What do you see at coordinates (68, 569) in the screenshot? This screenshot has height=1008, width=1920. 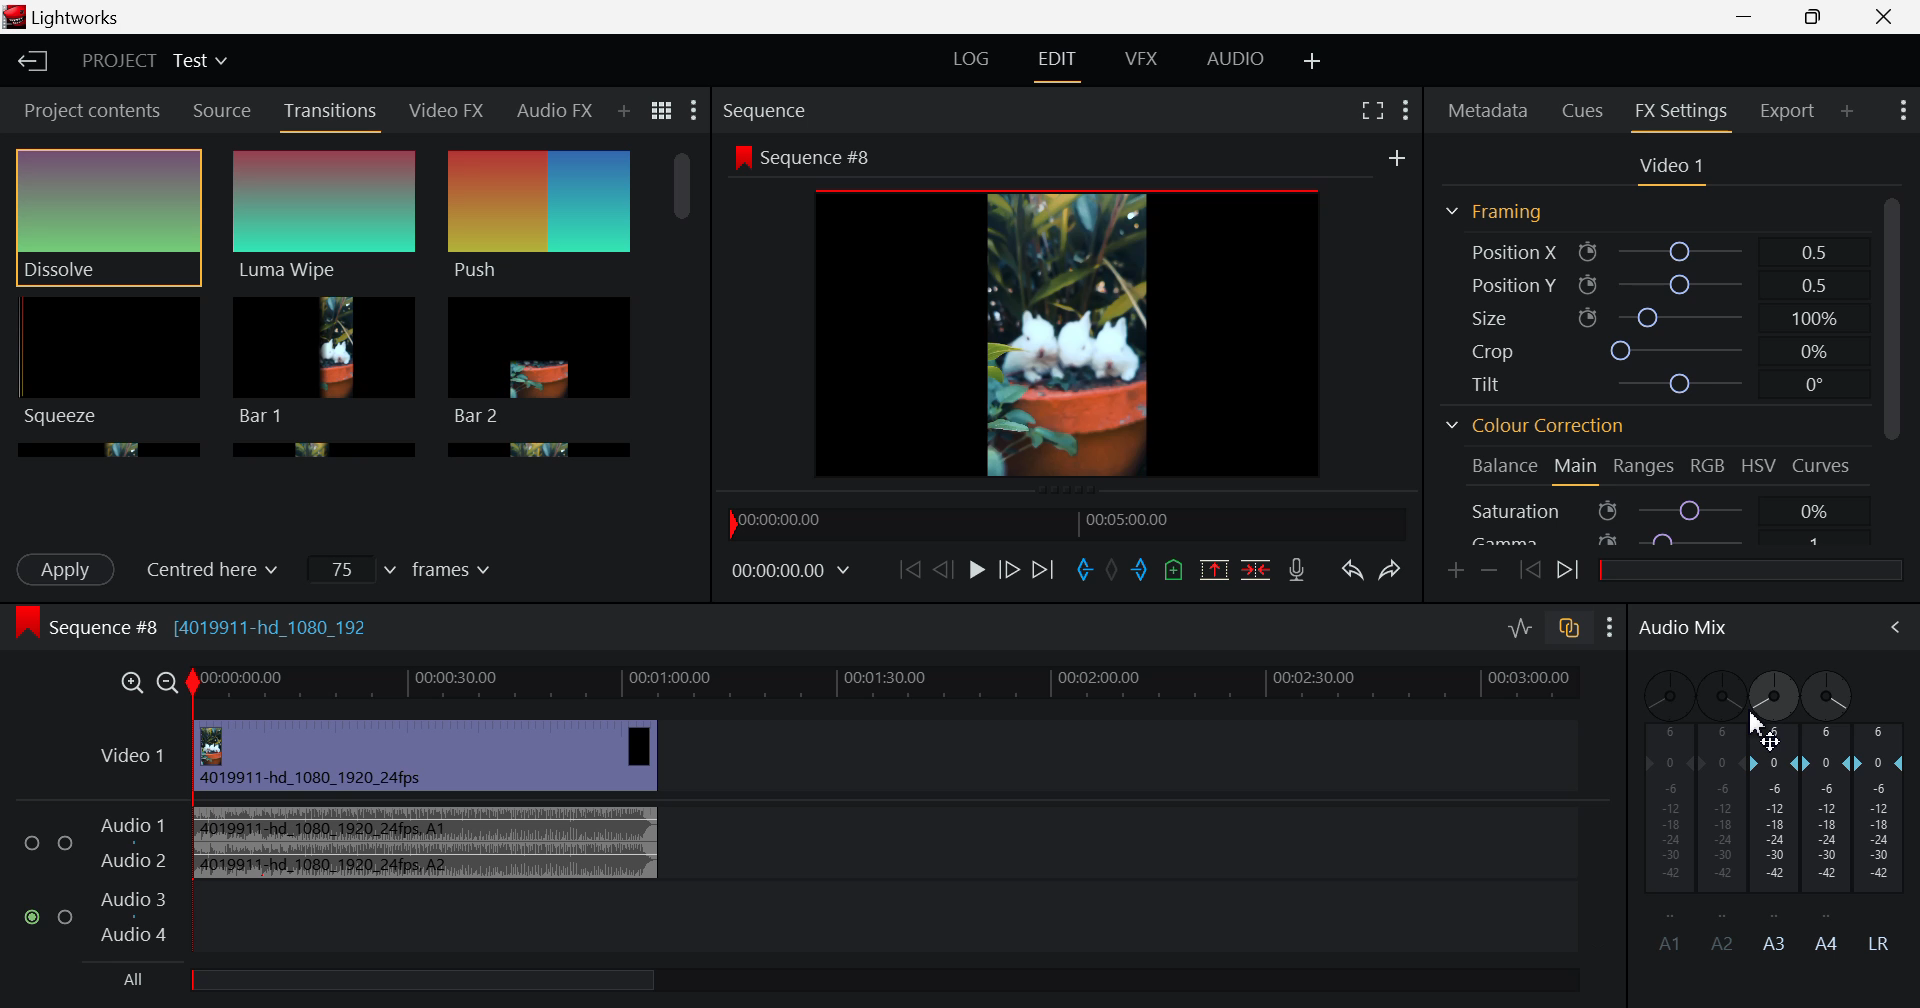 I see `Apply` at bounding box center [68, 569].